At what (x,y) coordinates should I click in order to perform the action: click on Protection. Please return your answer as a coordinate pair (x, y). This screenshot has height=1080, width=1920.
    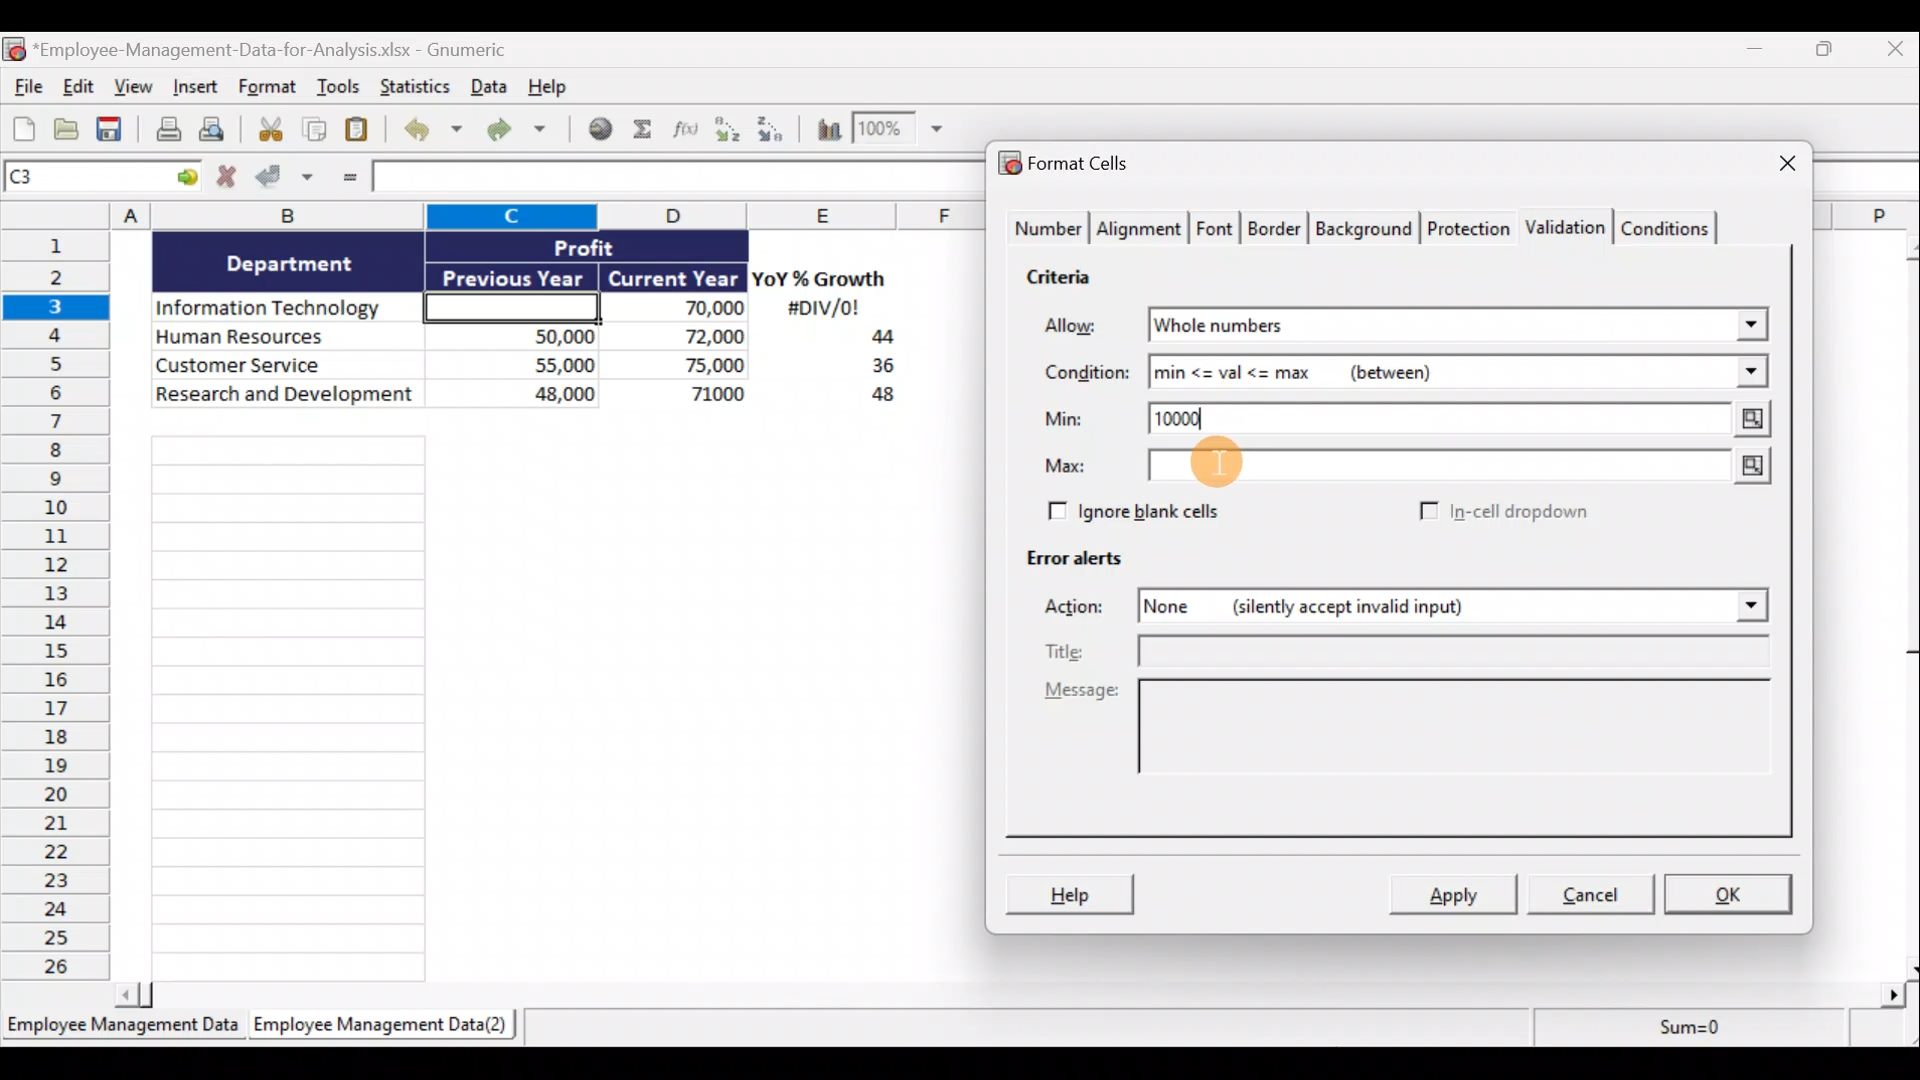
    Looking at the image, I should click on (1468, 225).